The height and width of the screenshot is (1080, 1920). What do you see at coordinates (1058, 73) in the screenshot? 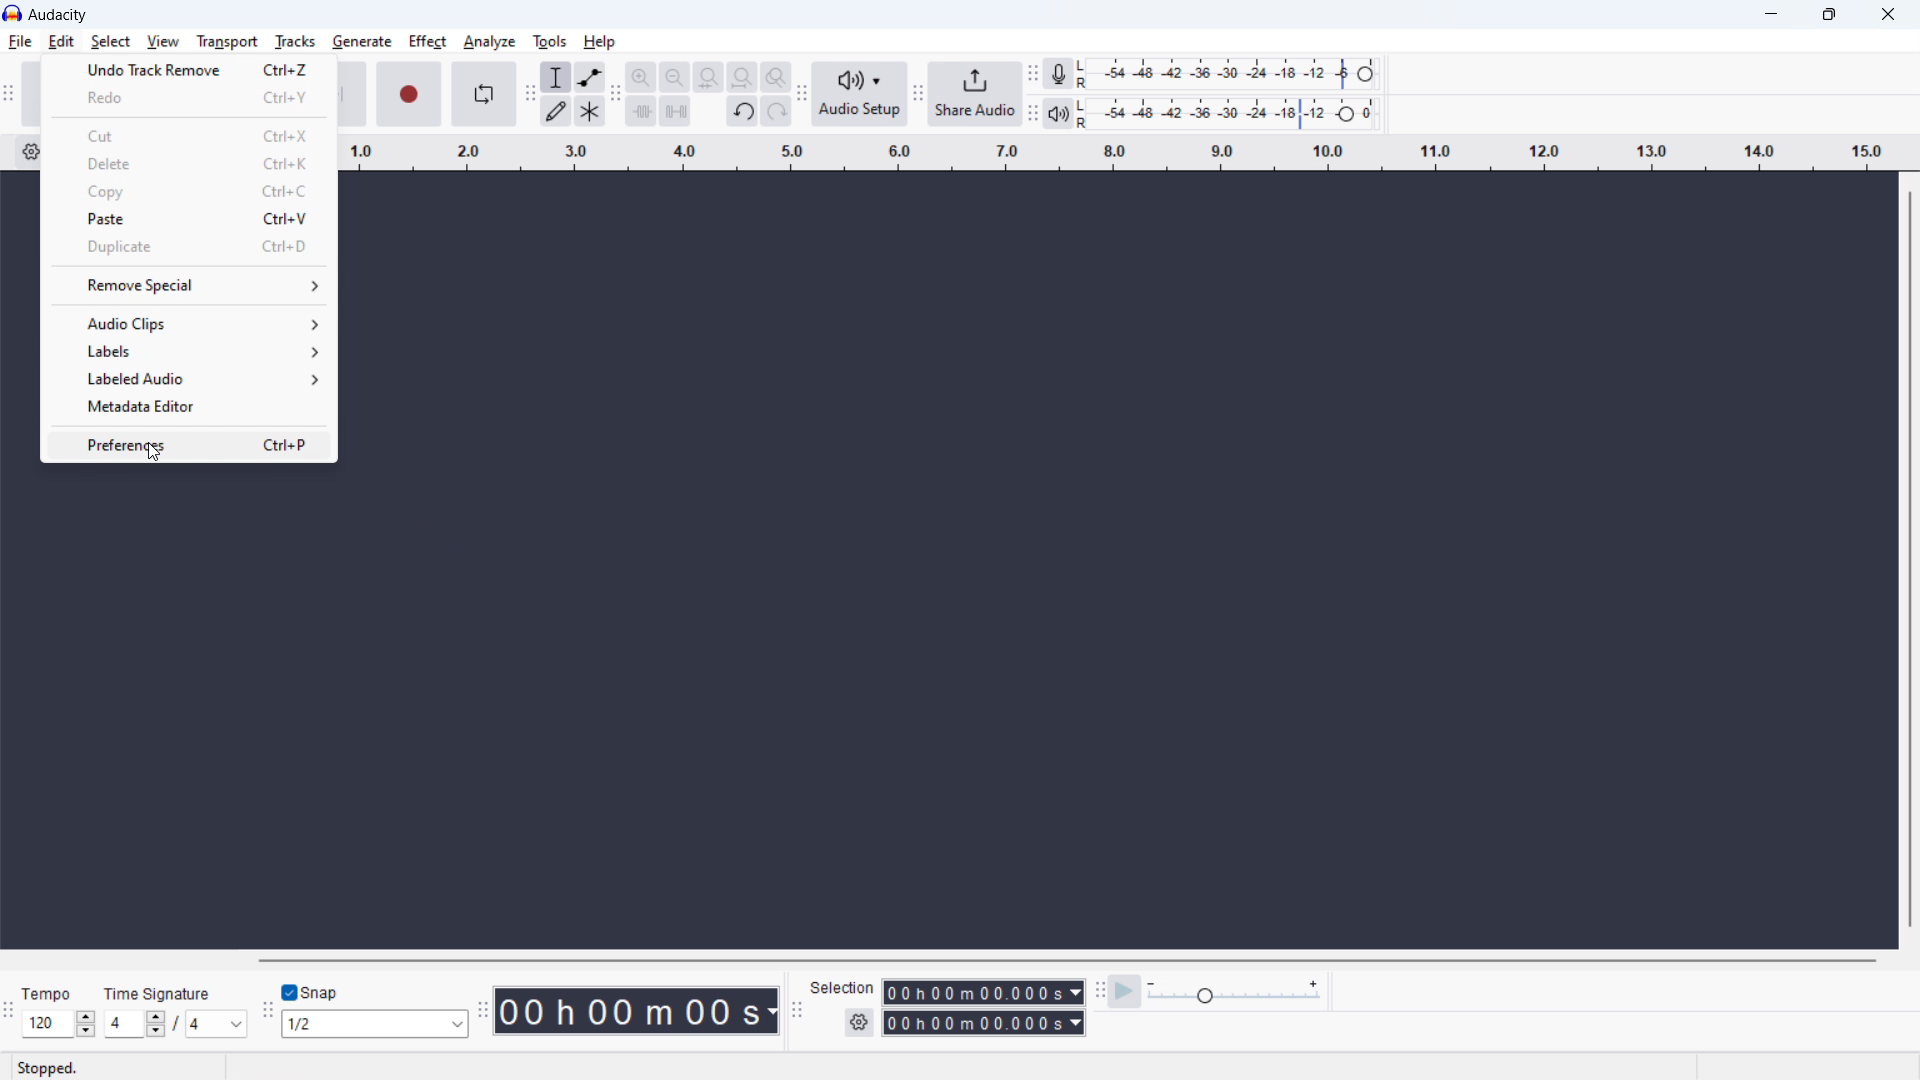
I see `recording meter` at bounding box center [1058, 73].